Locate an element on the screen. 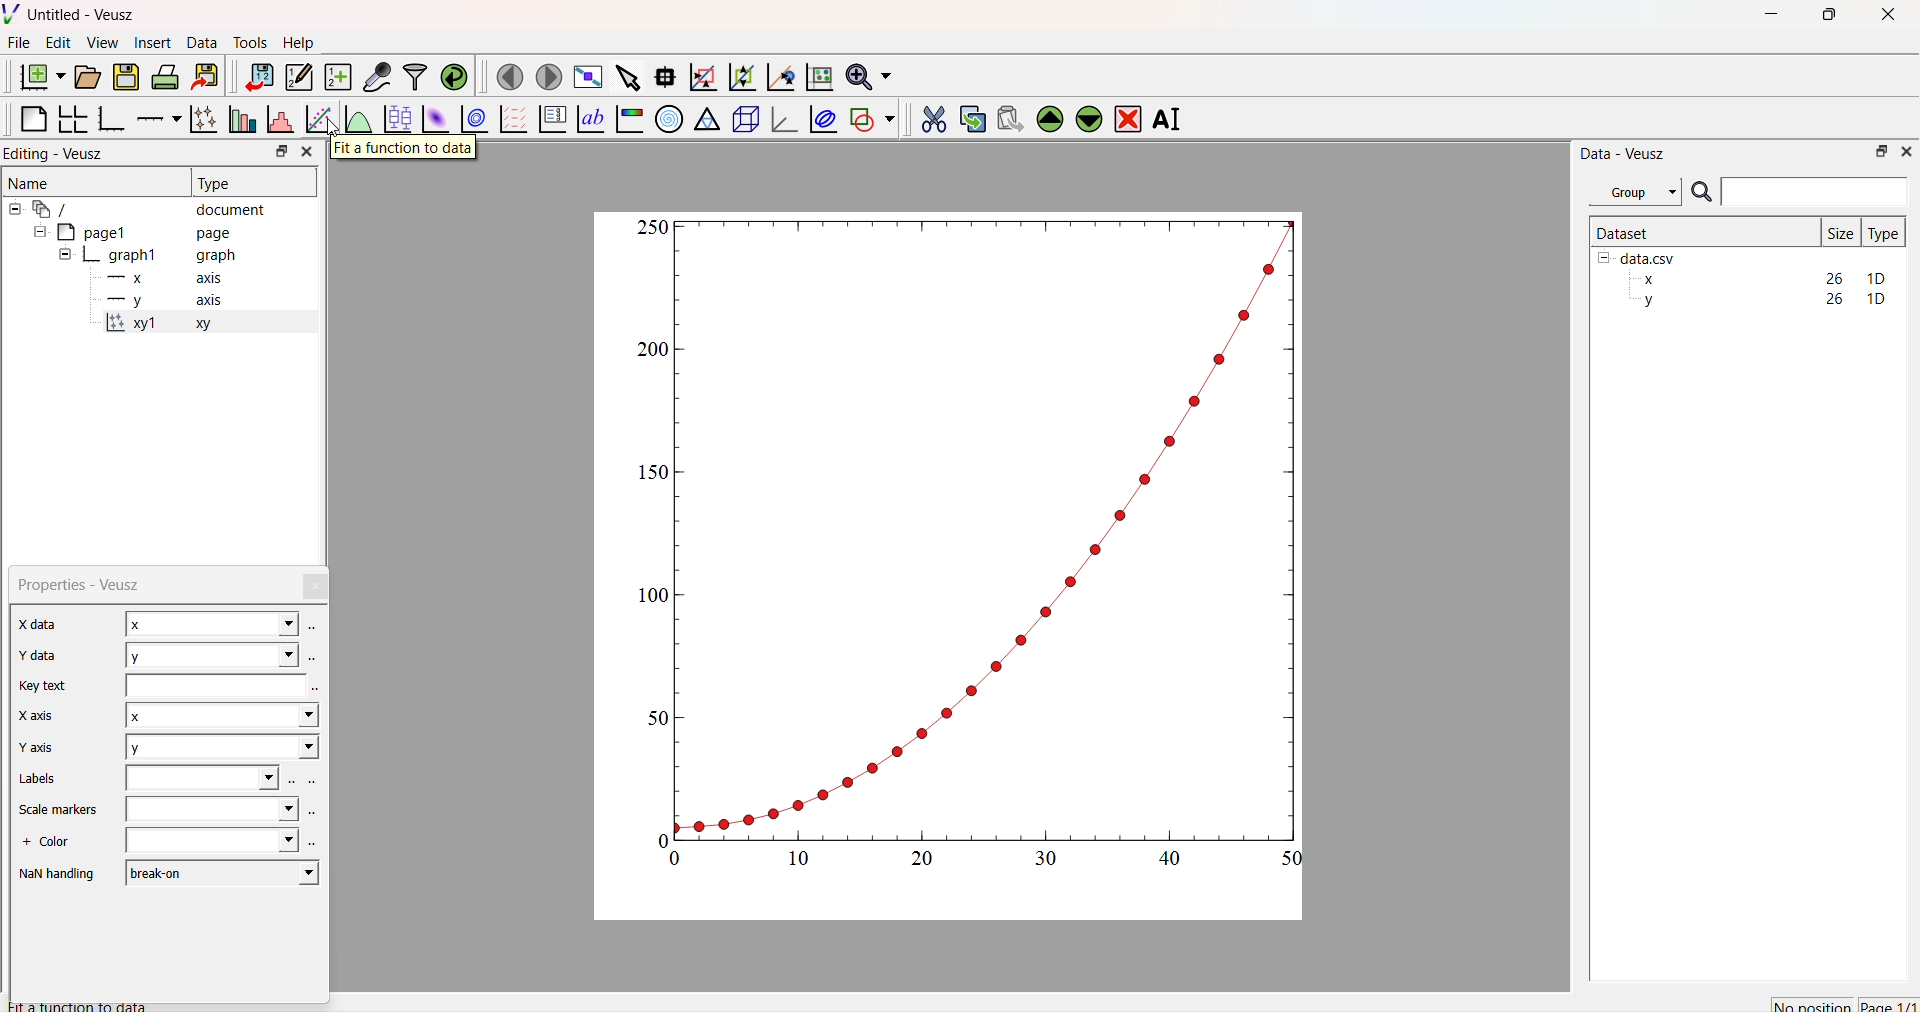 This screenshot has height=1012, width=1920. dropdown is located at coordinates (211, 839).